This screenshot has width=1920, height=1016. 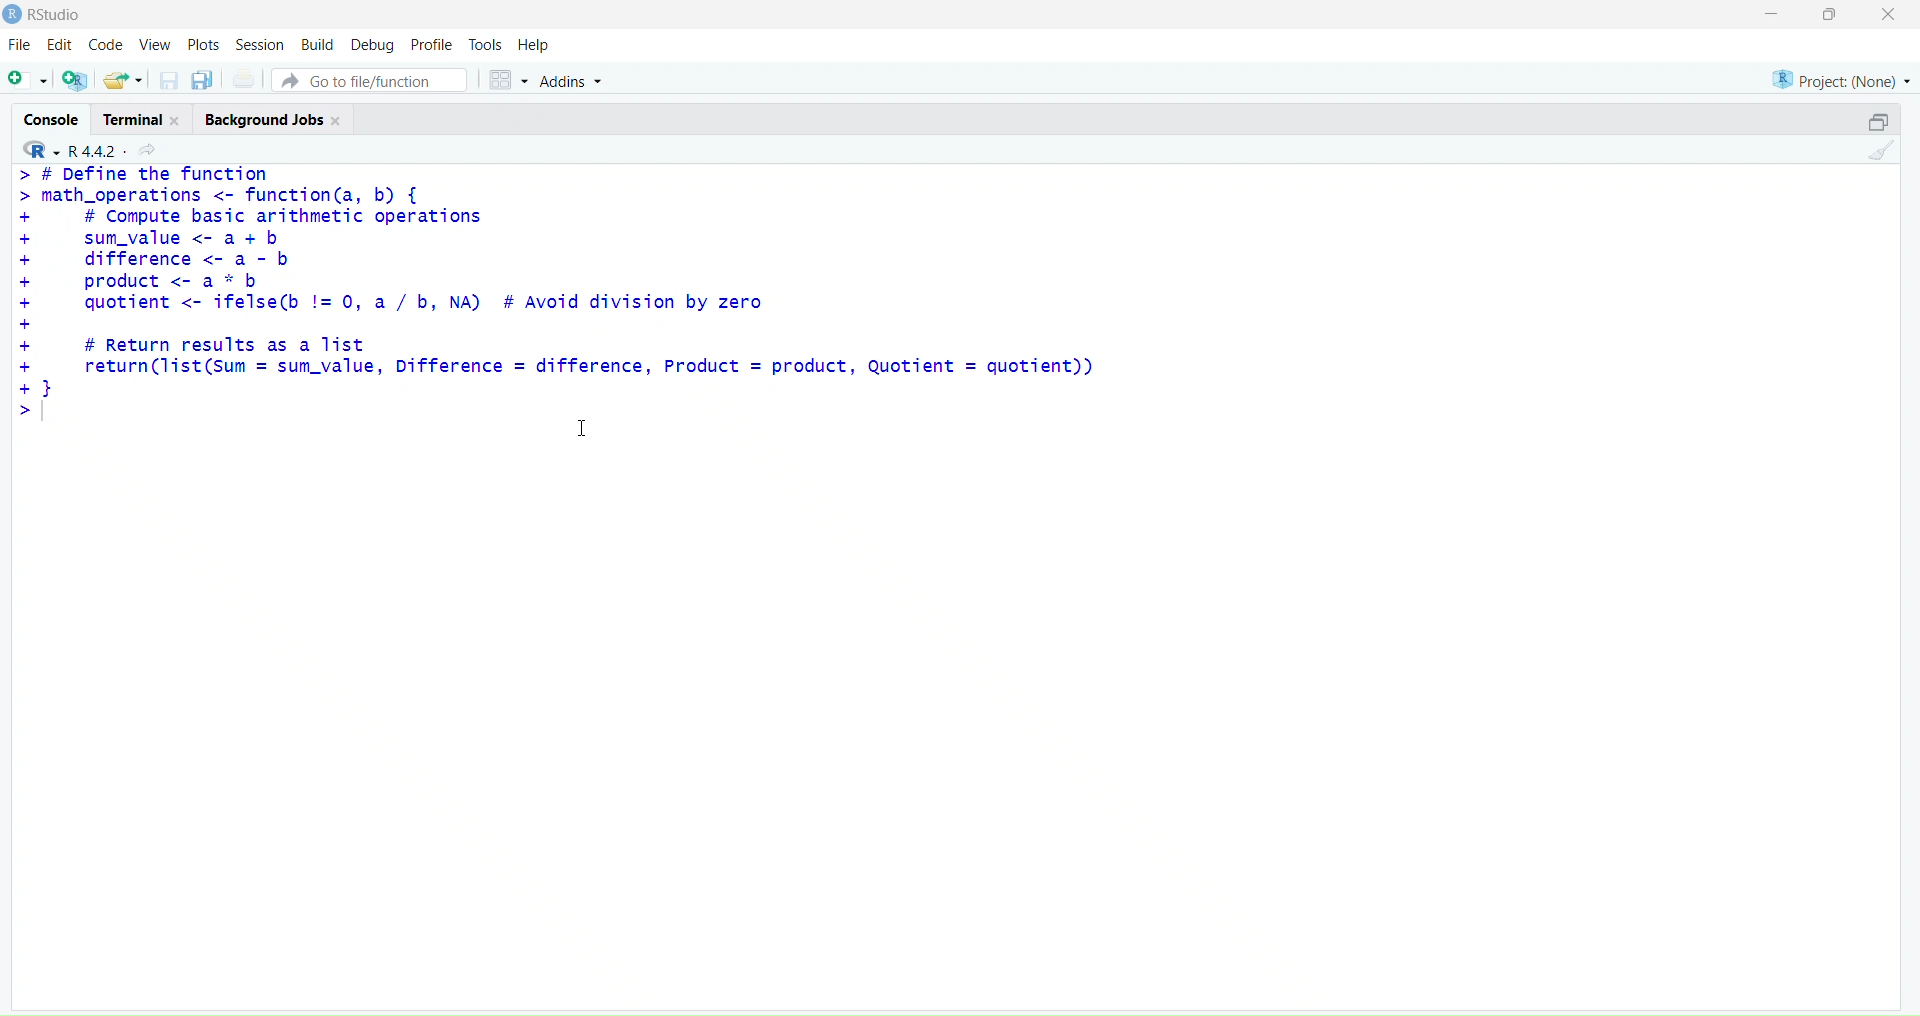 What do you see at coordinates (201, 44) in the screenshot?
I see `Plots` at bounding box center [201, 44].